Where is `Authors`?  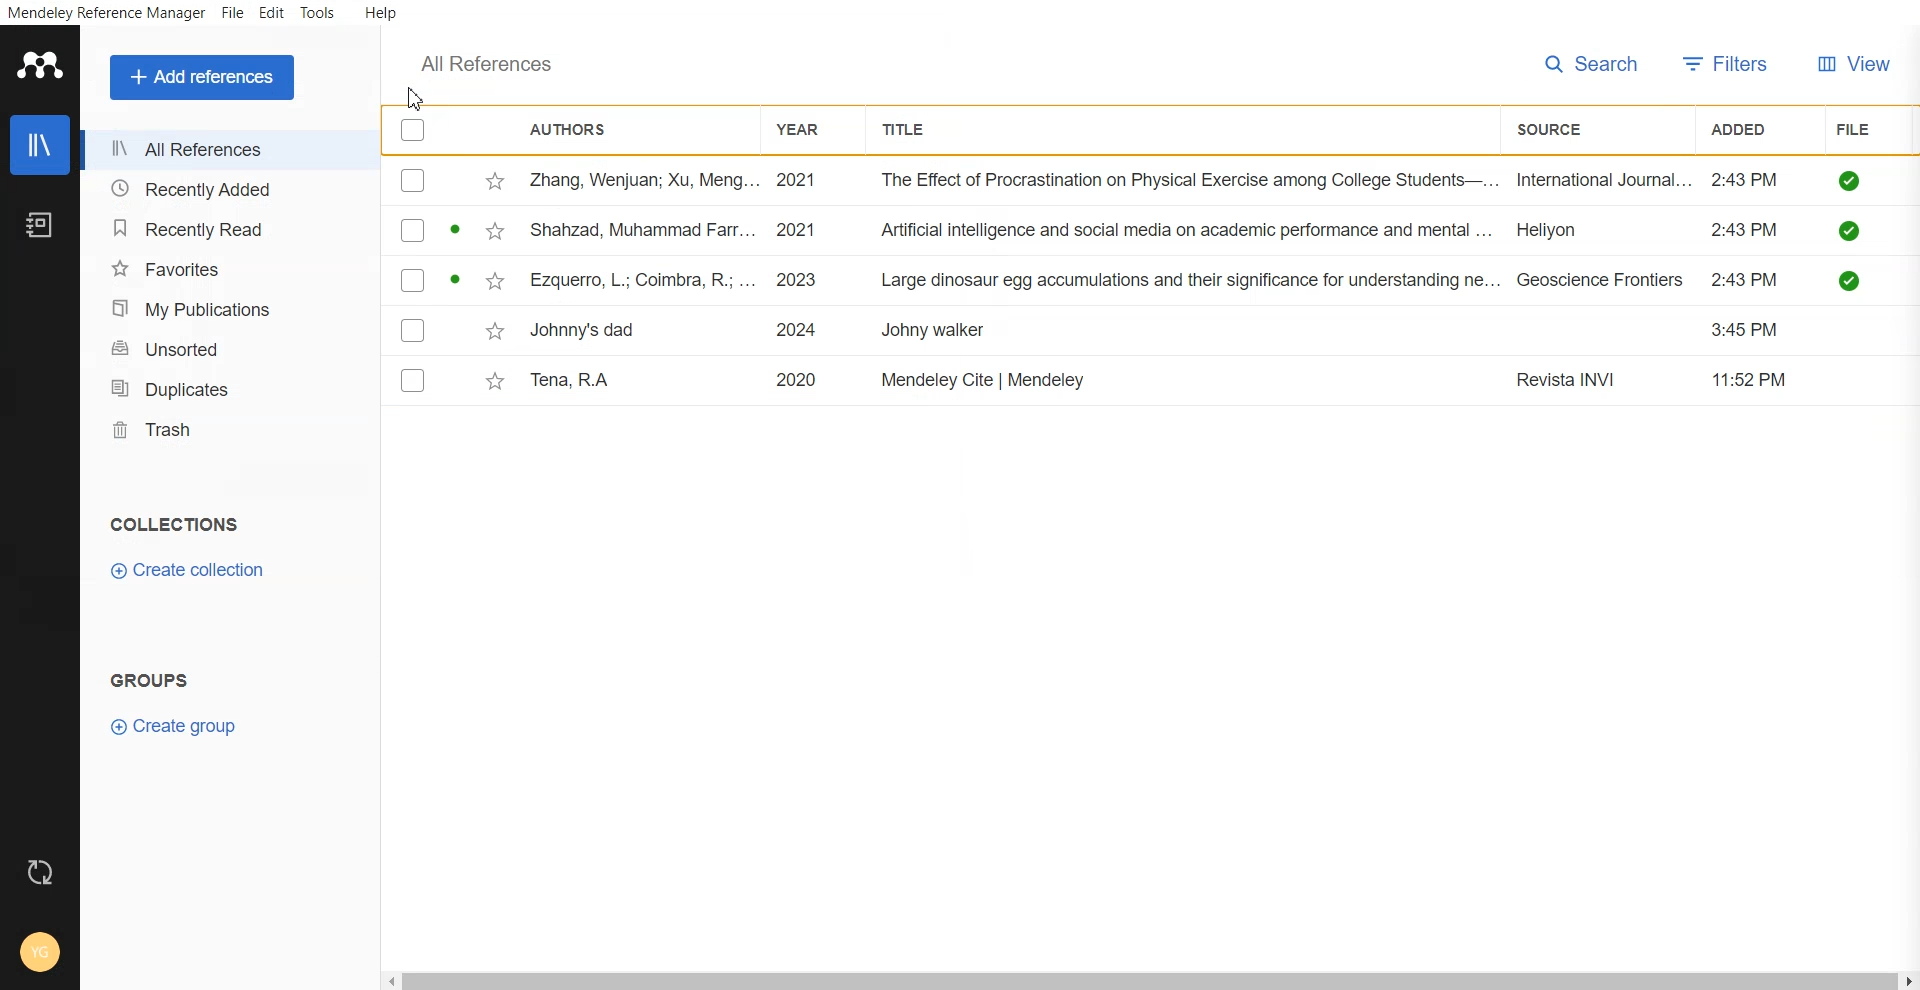 Authors is located at coordinates (578, 129).